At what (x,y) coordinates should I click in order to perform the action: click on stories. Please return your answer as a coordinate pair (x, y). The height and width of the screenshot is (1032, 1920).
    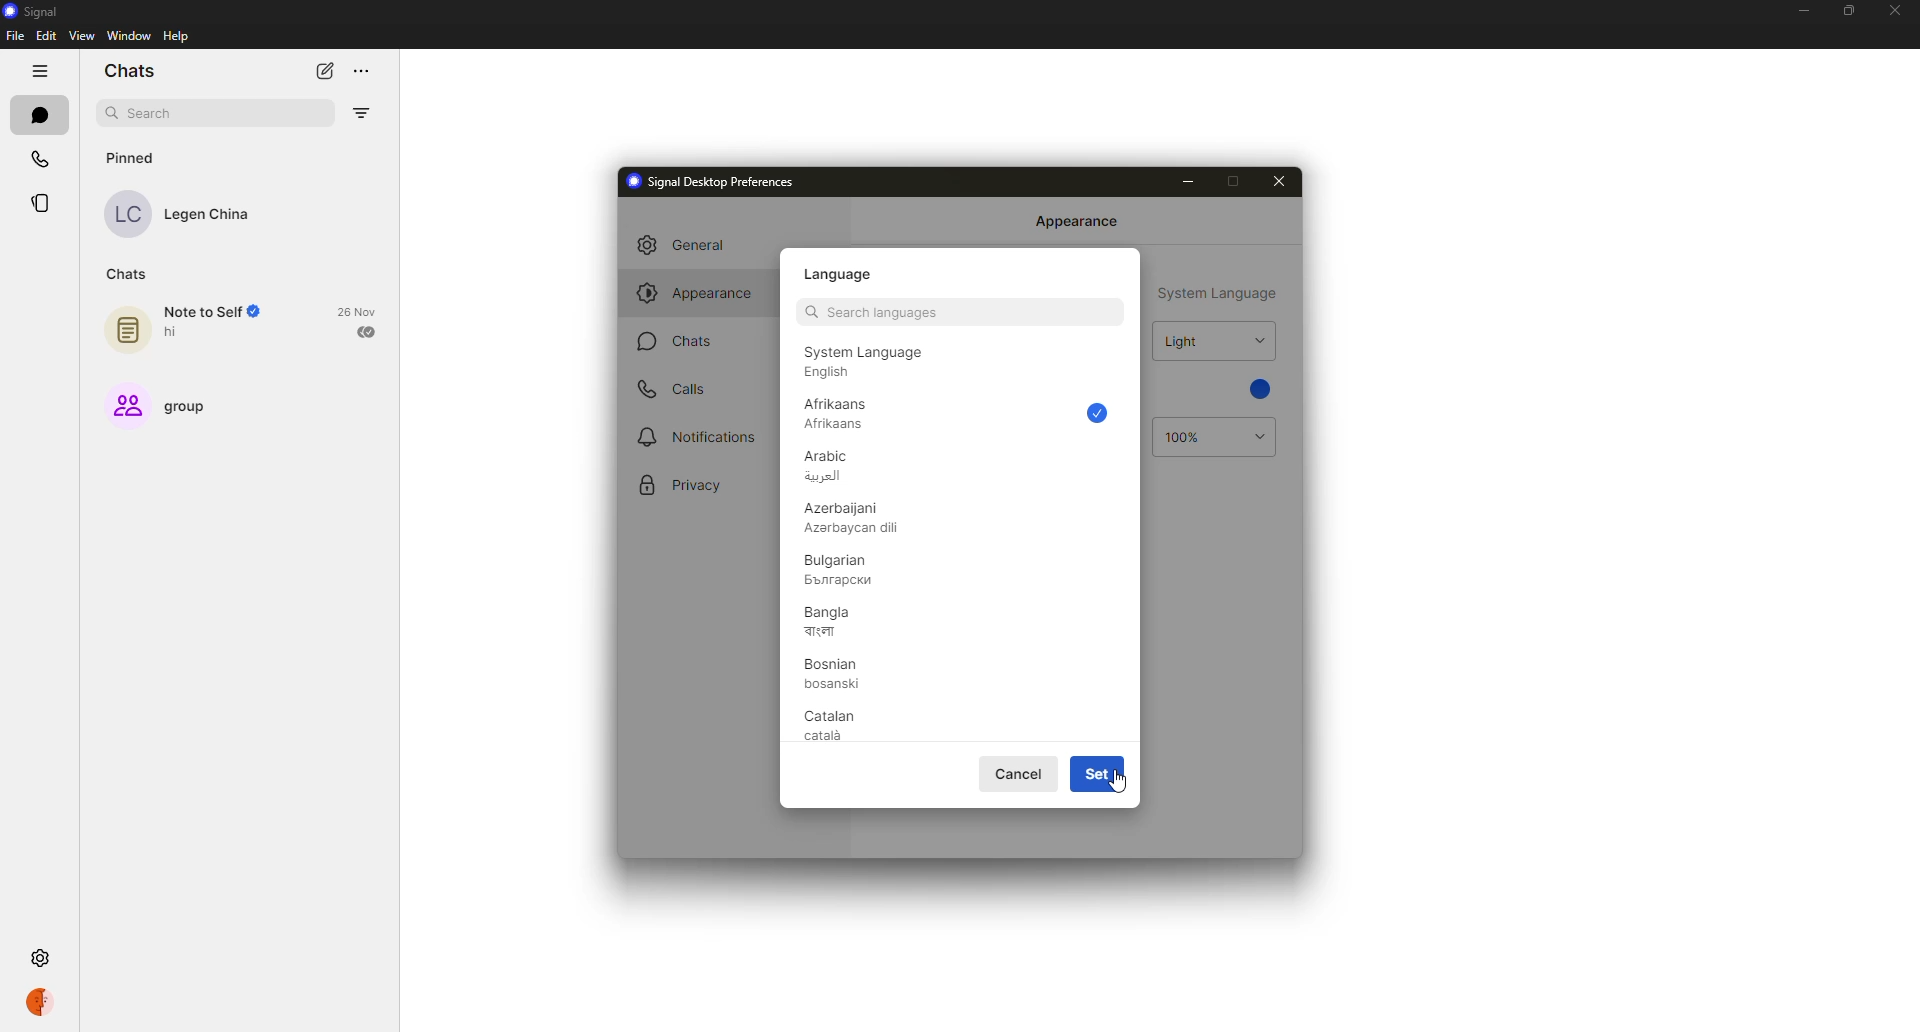
    Looking at the image, I should click on (43, 203).